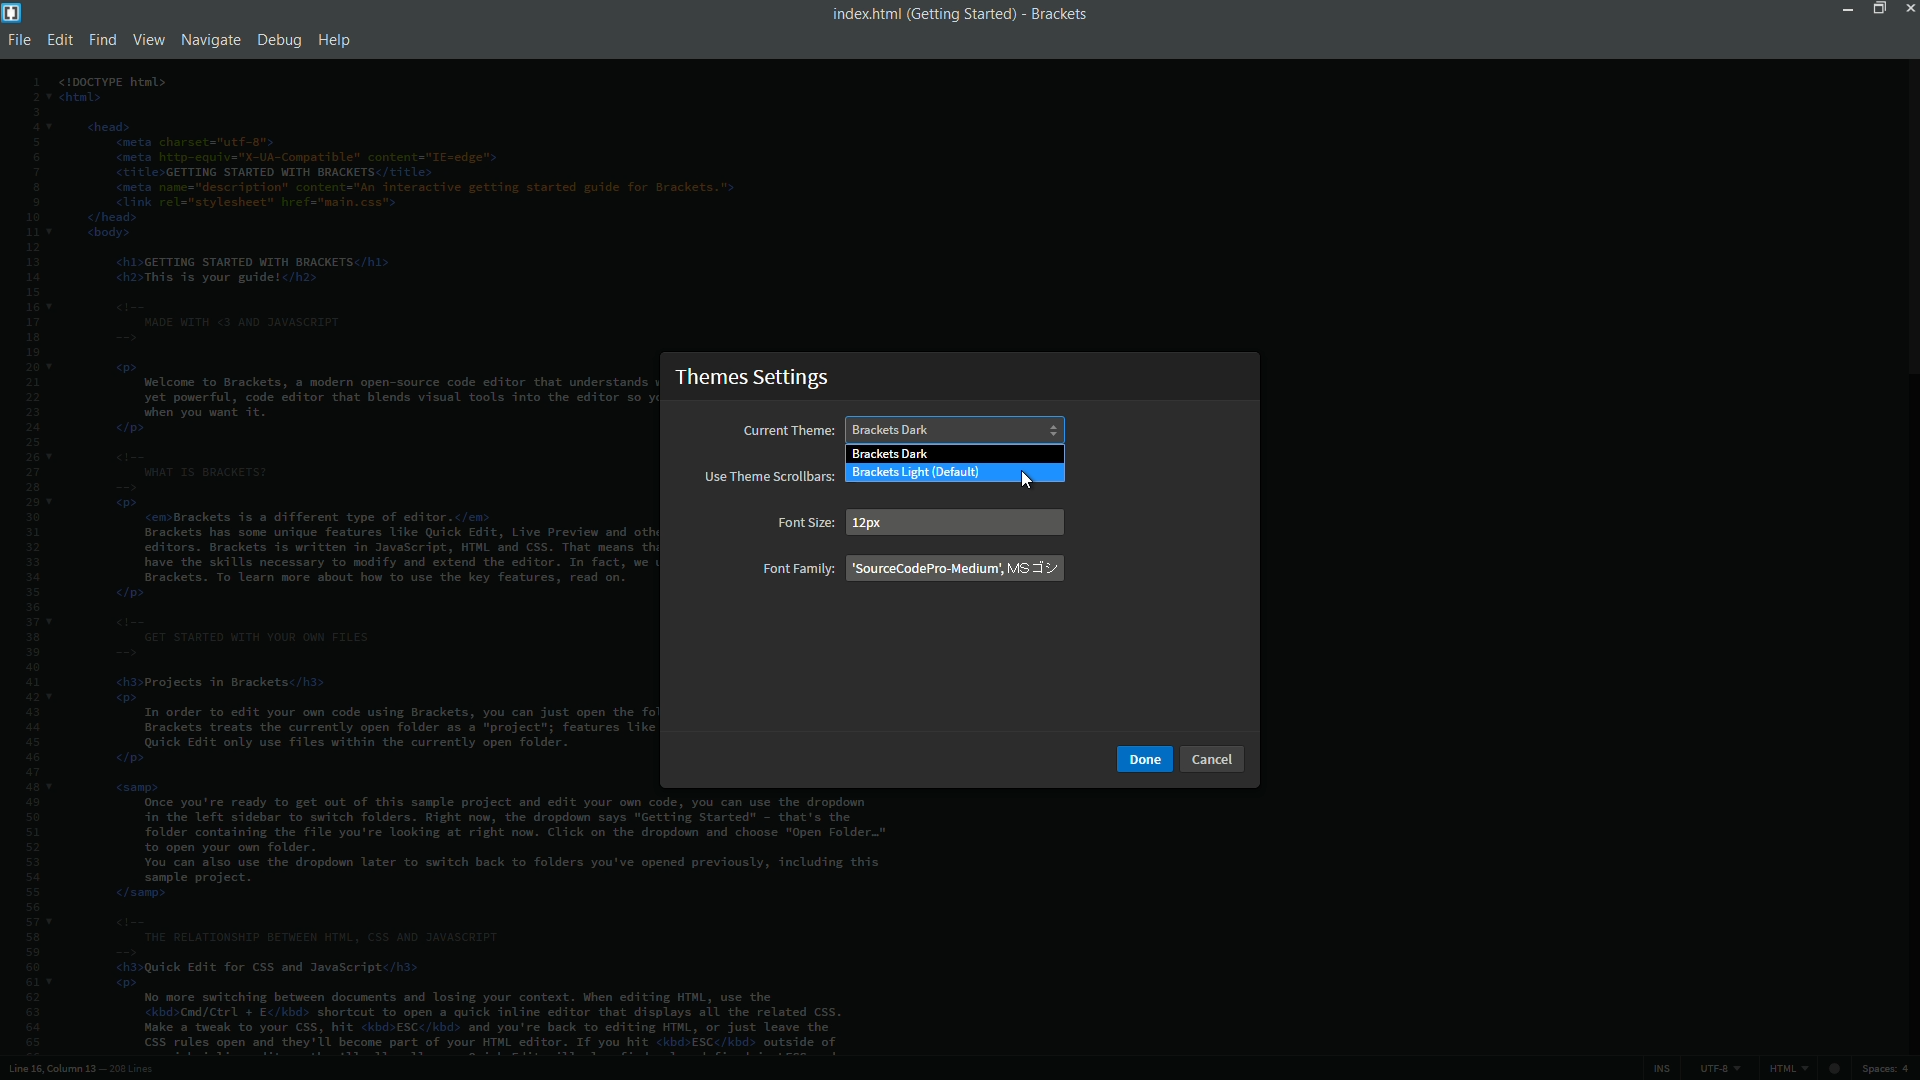  Describe the element at coordinates (1791, 1070) in the screenshot. I see `file format` at that location.